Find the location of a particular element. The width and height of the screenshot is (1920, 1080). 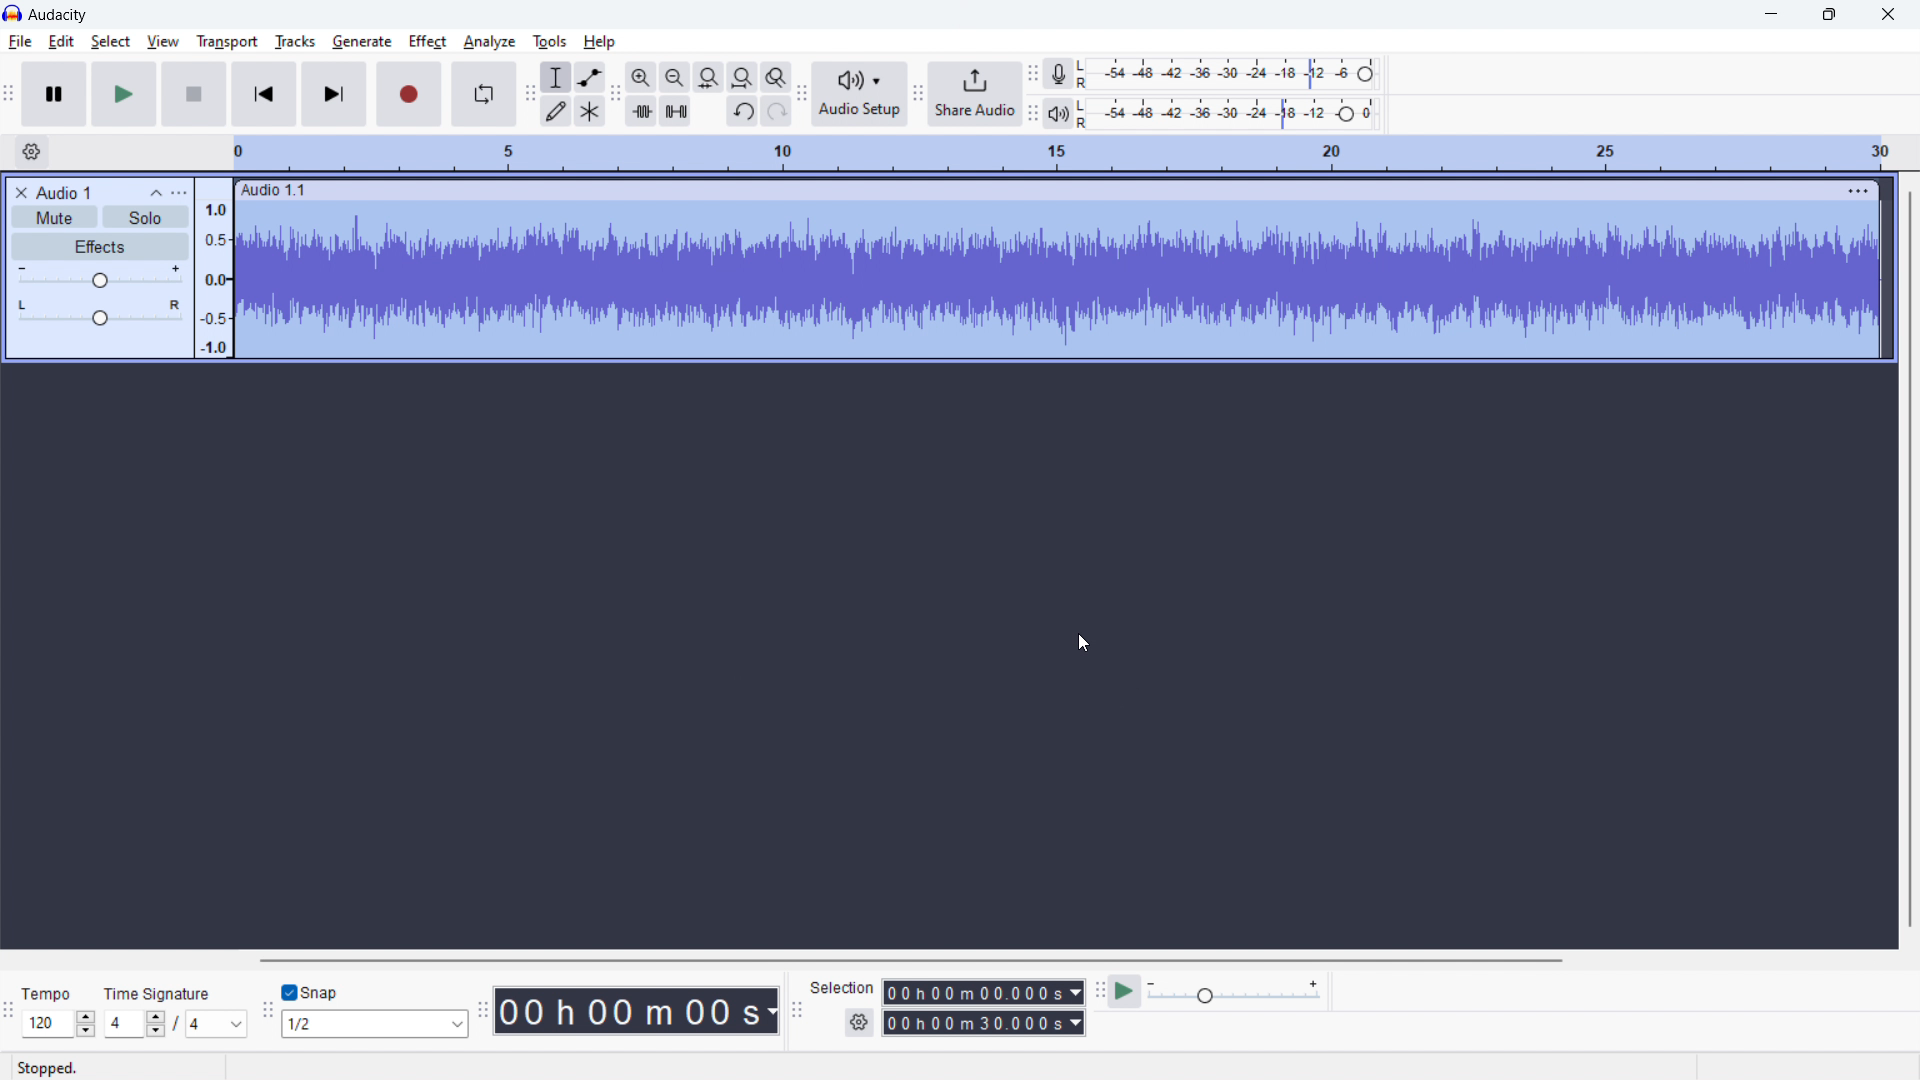

play is located at coordinates (124, 94).